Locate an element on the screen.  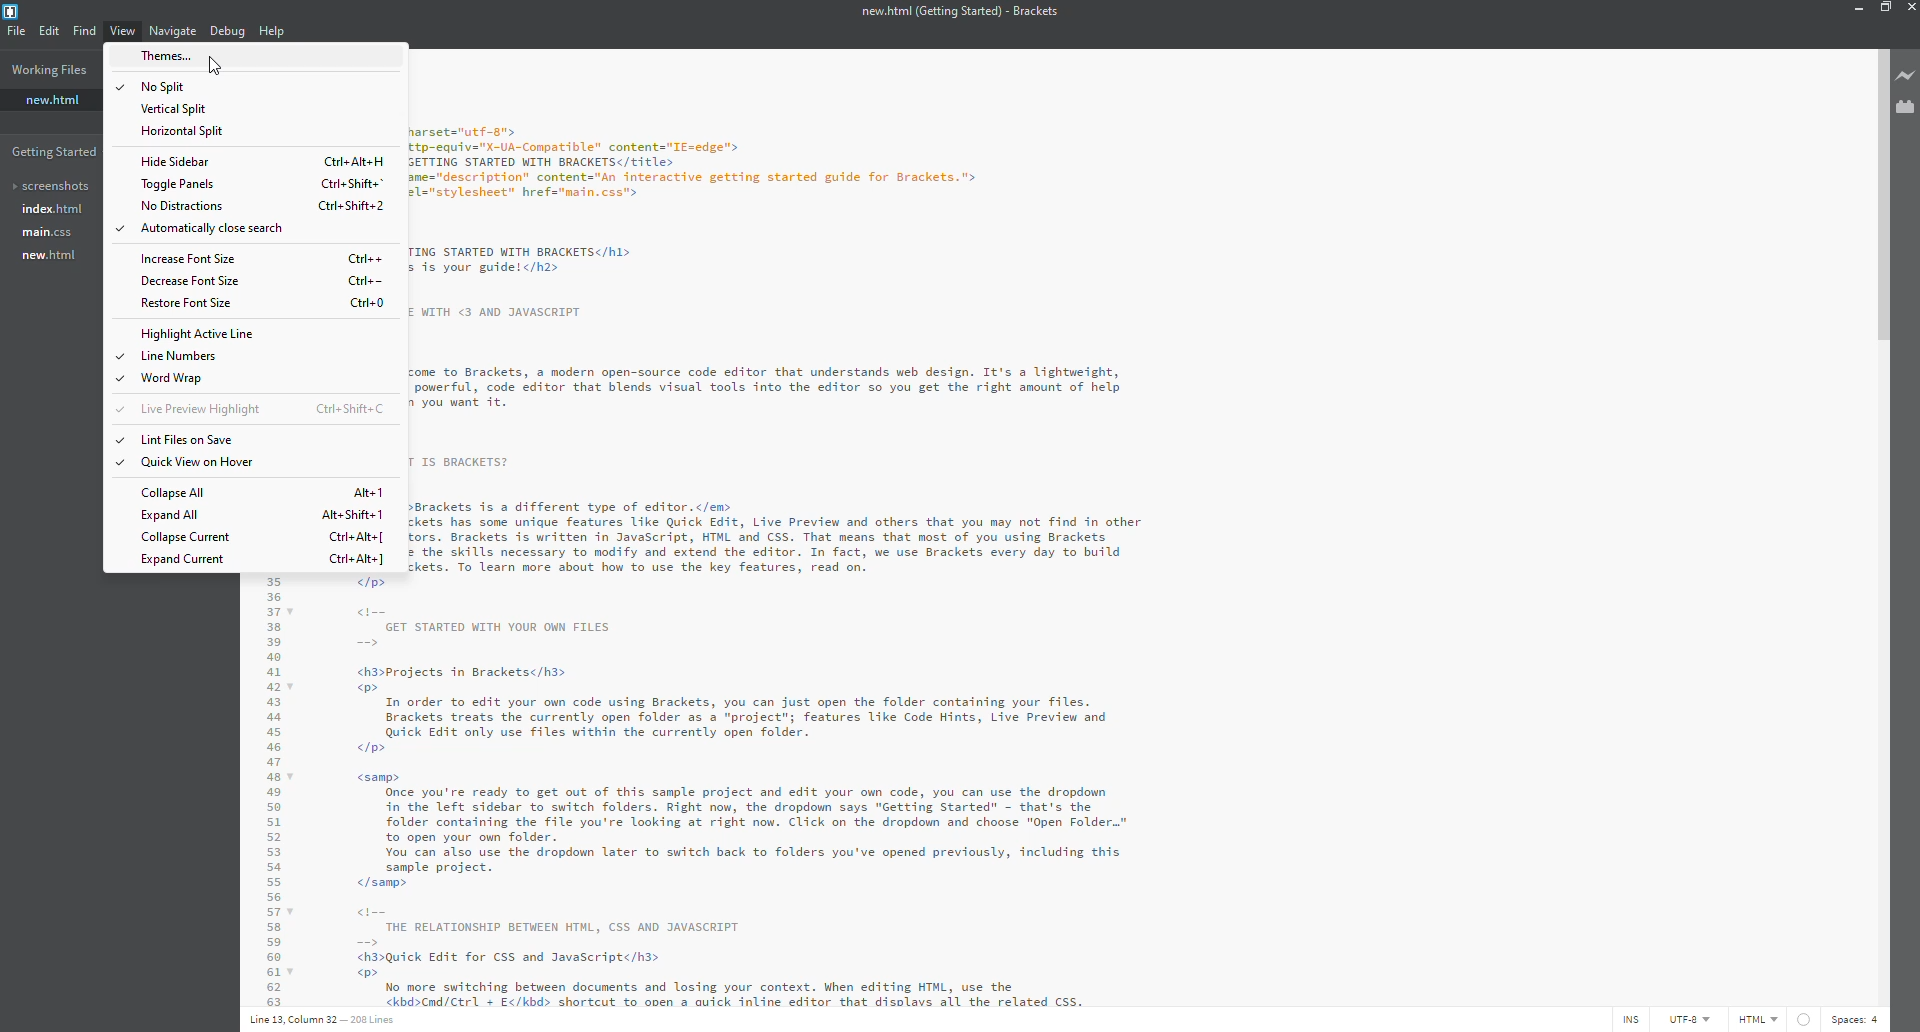
selected is located at coordinates (119, 87).